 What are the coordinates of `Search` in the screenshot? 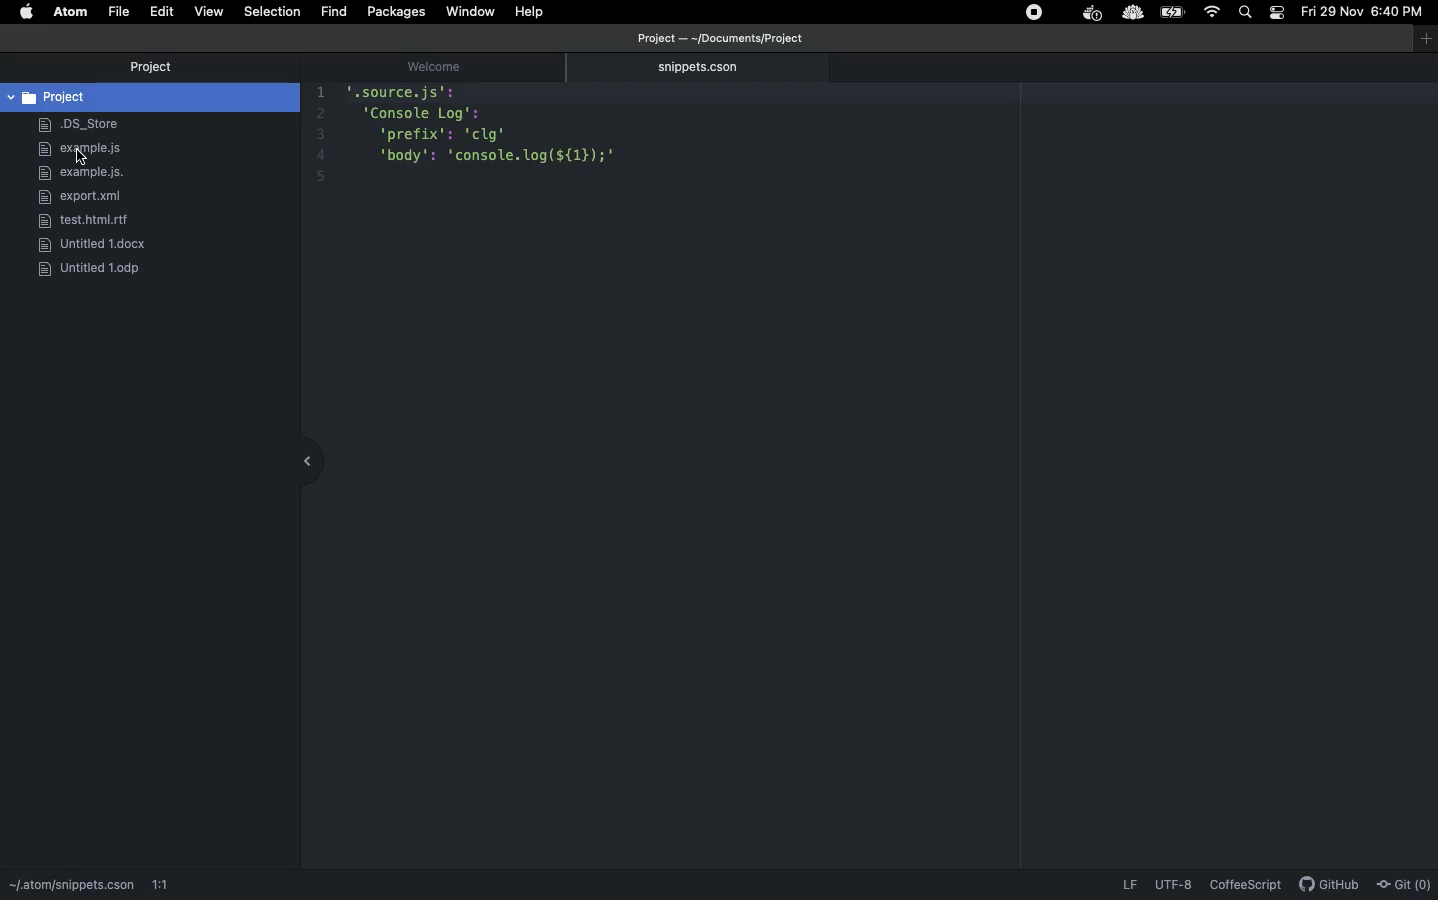 It's located at (1248, 12).